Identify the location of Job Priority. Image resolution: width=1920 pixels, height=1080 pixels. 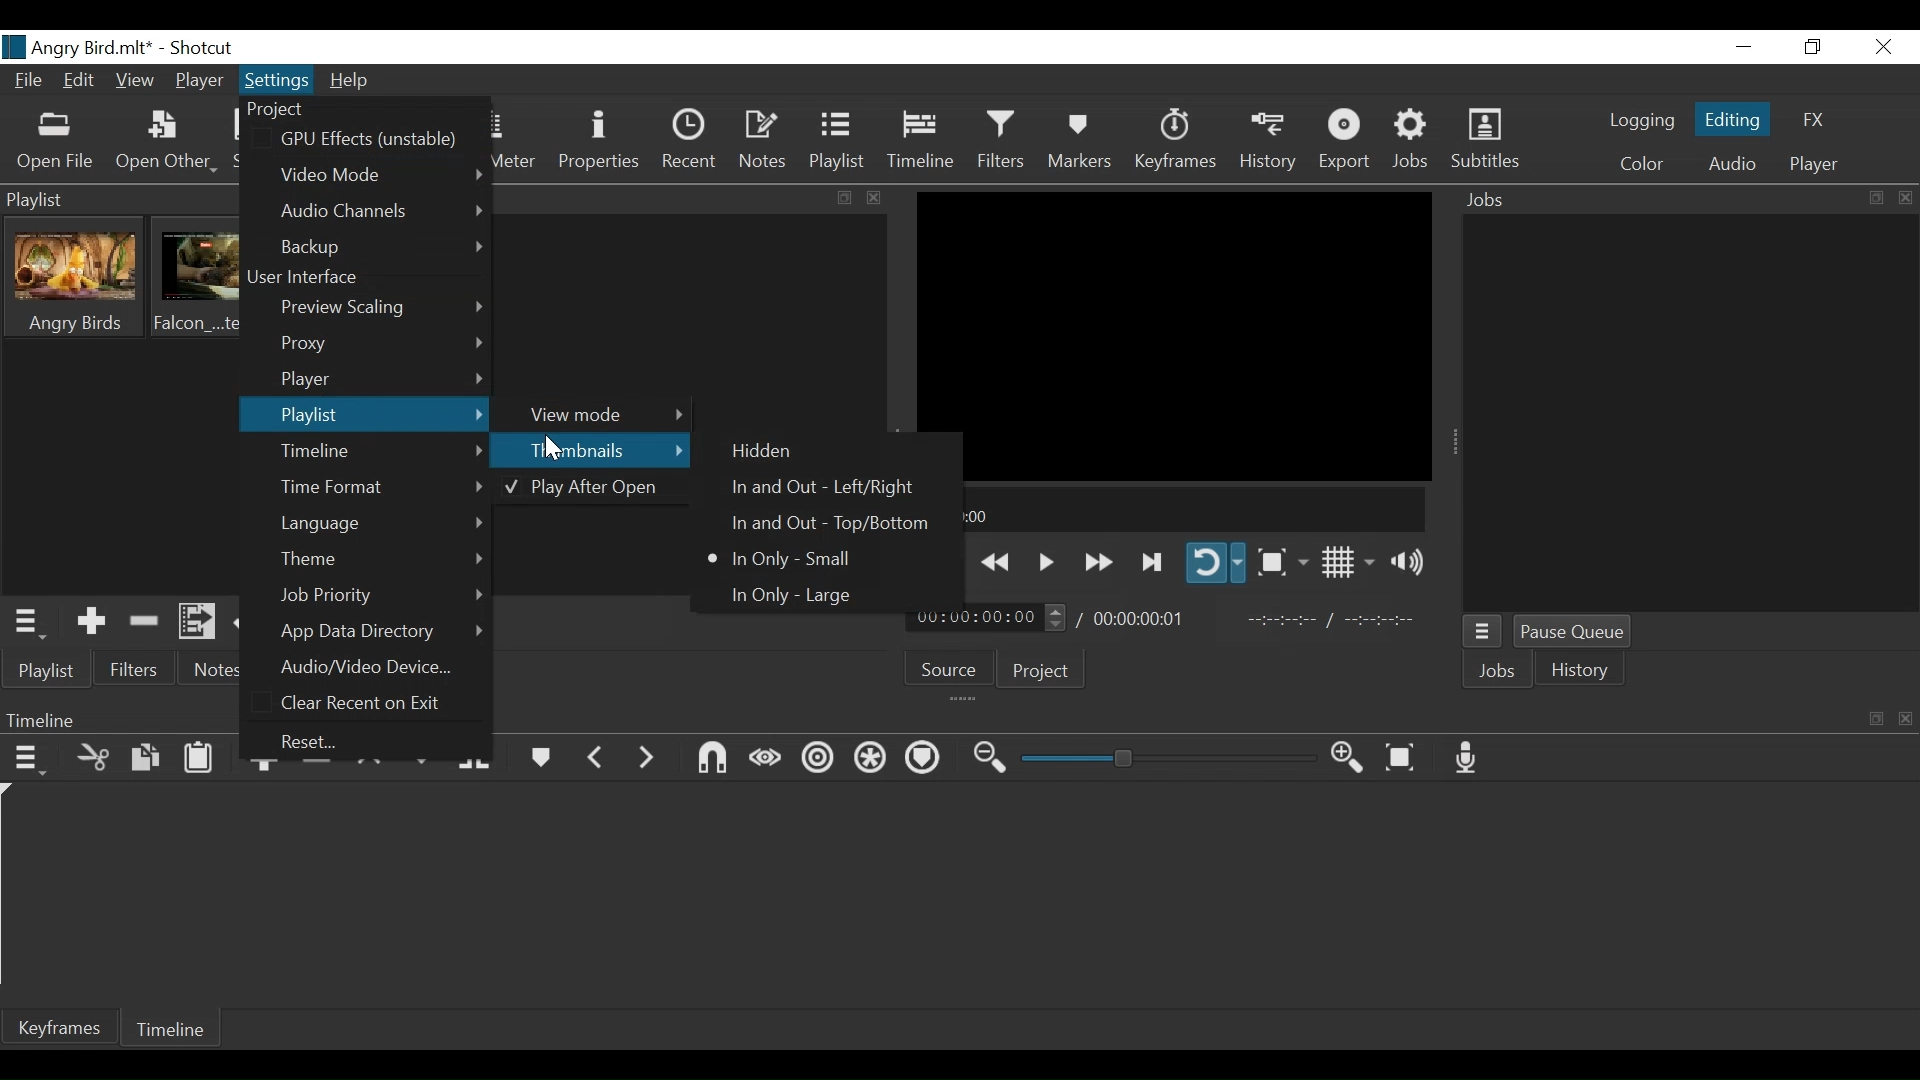
(381, 596).